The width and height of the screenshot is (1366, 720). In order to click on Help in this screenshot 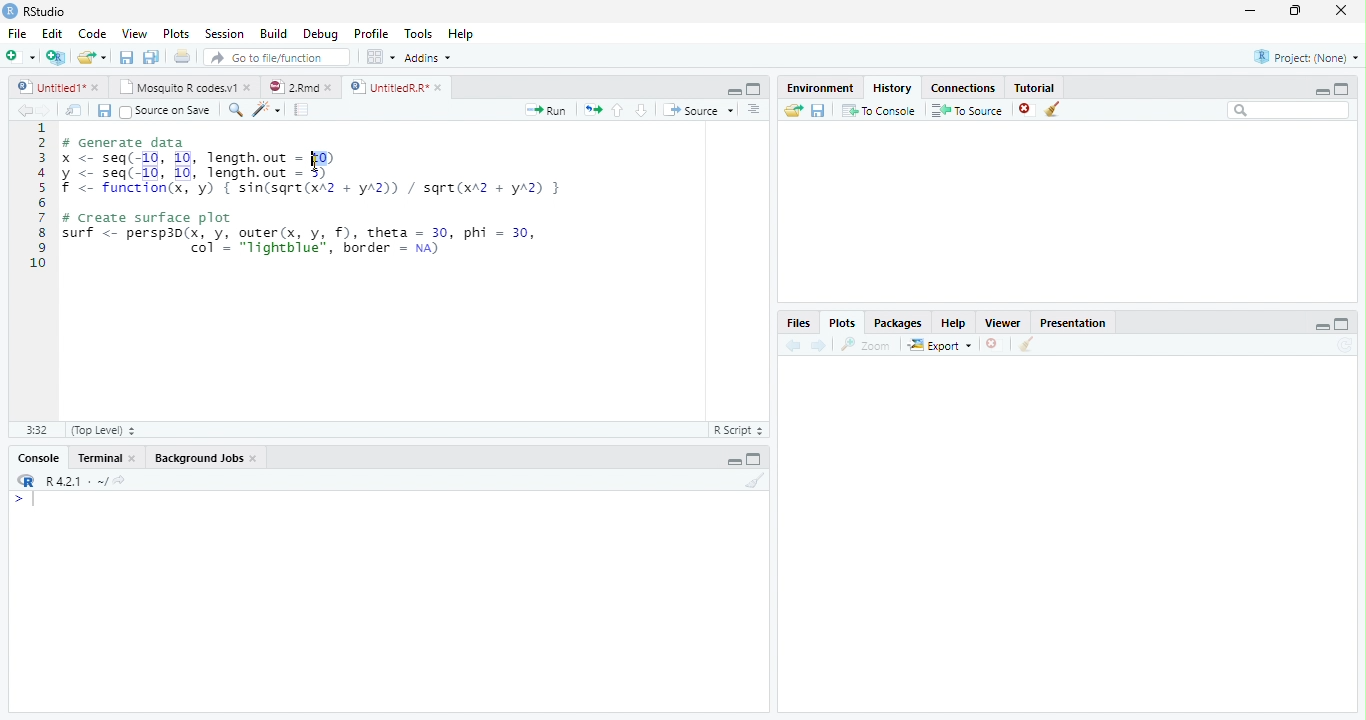, I will do `click(954, 322)`.